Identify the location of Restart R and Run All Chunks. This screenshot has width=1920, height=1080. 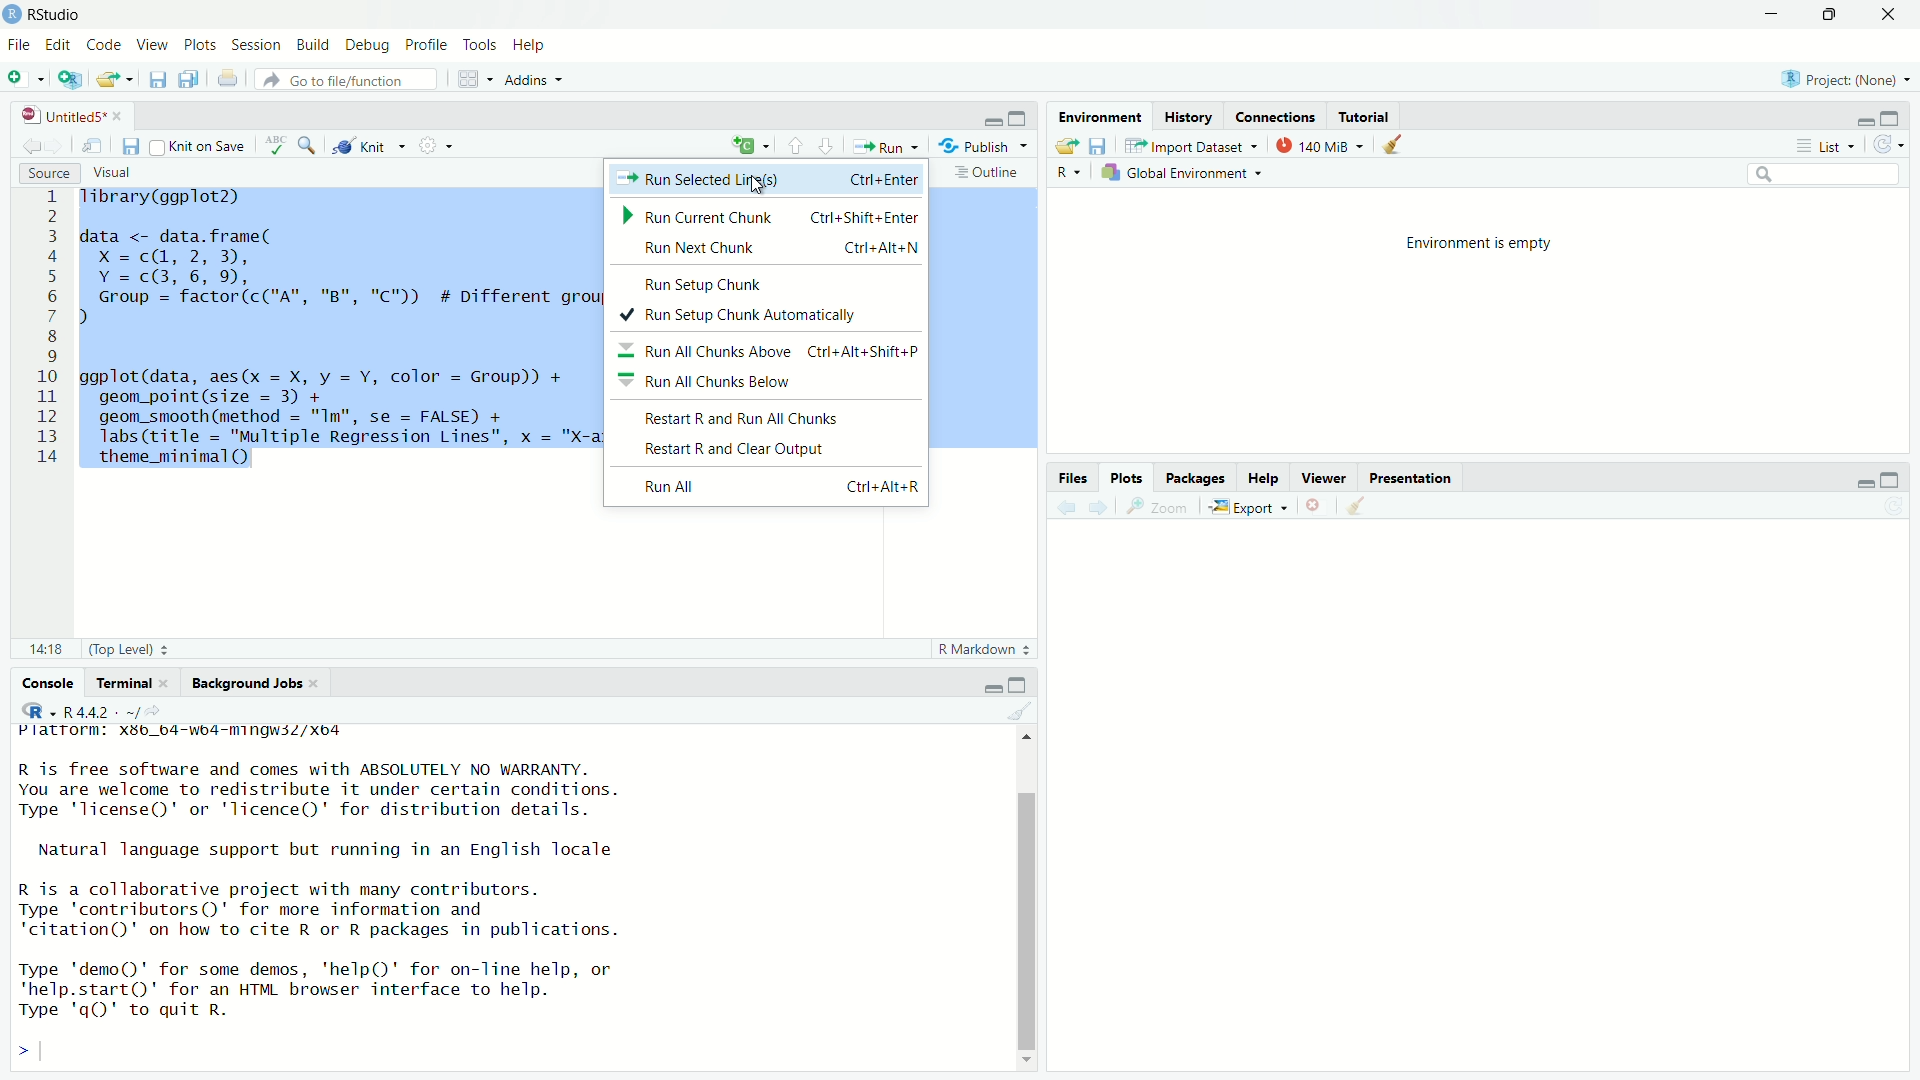
(754, 418).